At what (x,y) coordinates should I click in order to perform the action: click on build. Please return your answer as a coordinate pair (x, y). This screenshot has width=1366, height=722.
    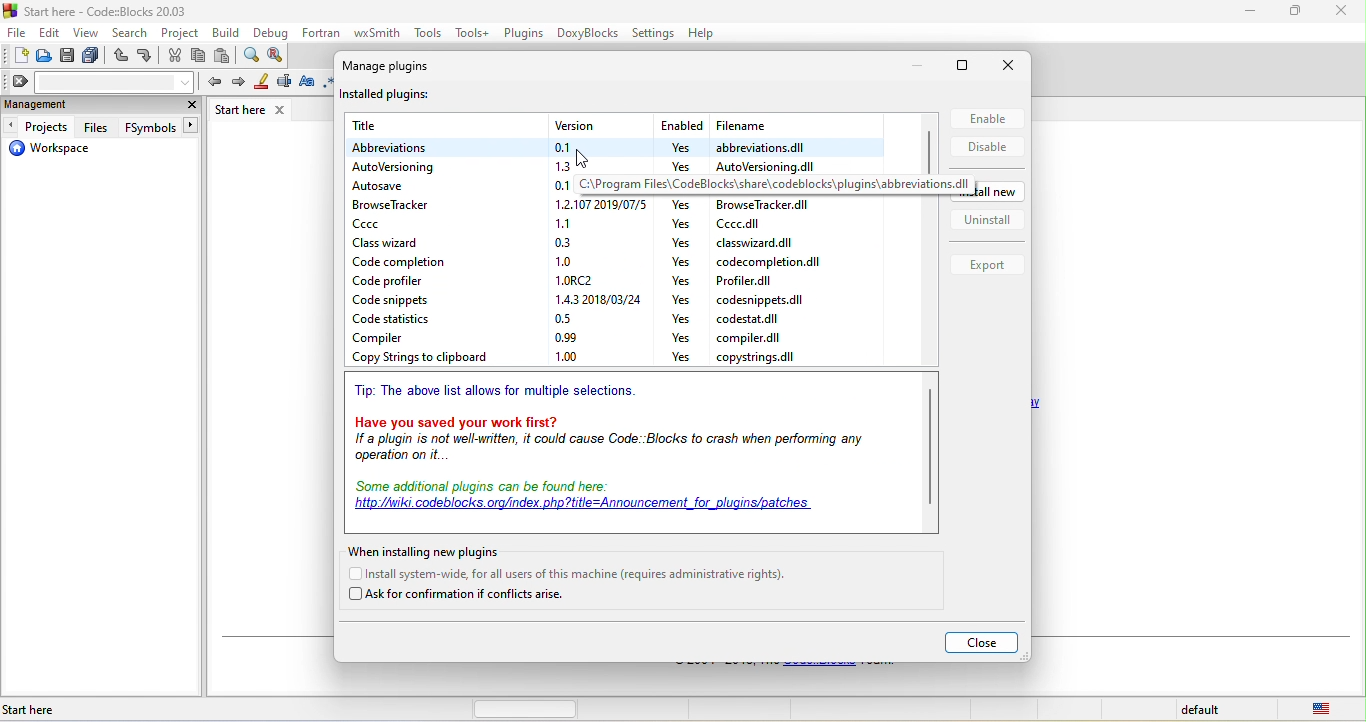
    Looking at the image, I should click on (227, 32).